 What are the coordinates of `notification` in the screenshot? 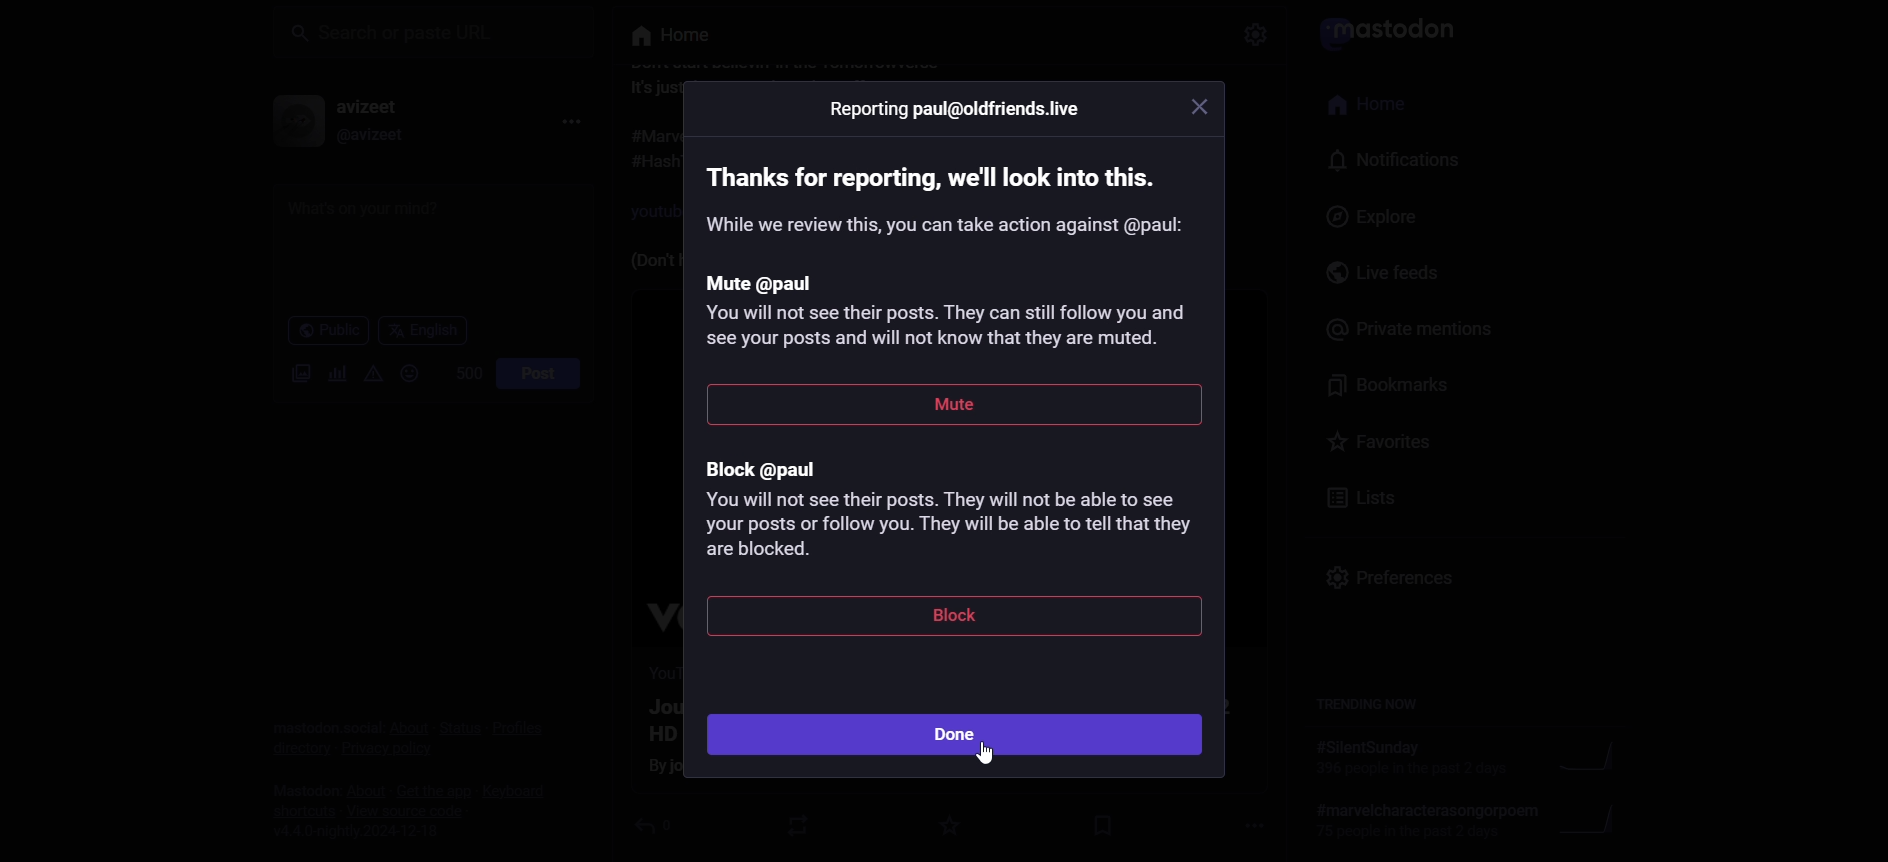 It's located at (1387, 161).